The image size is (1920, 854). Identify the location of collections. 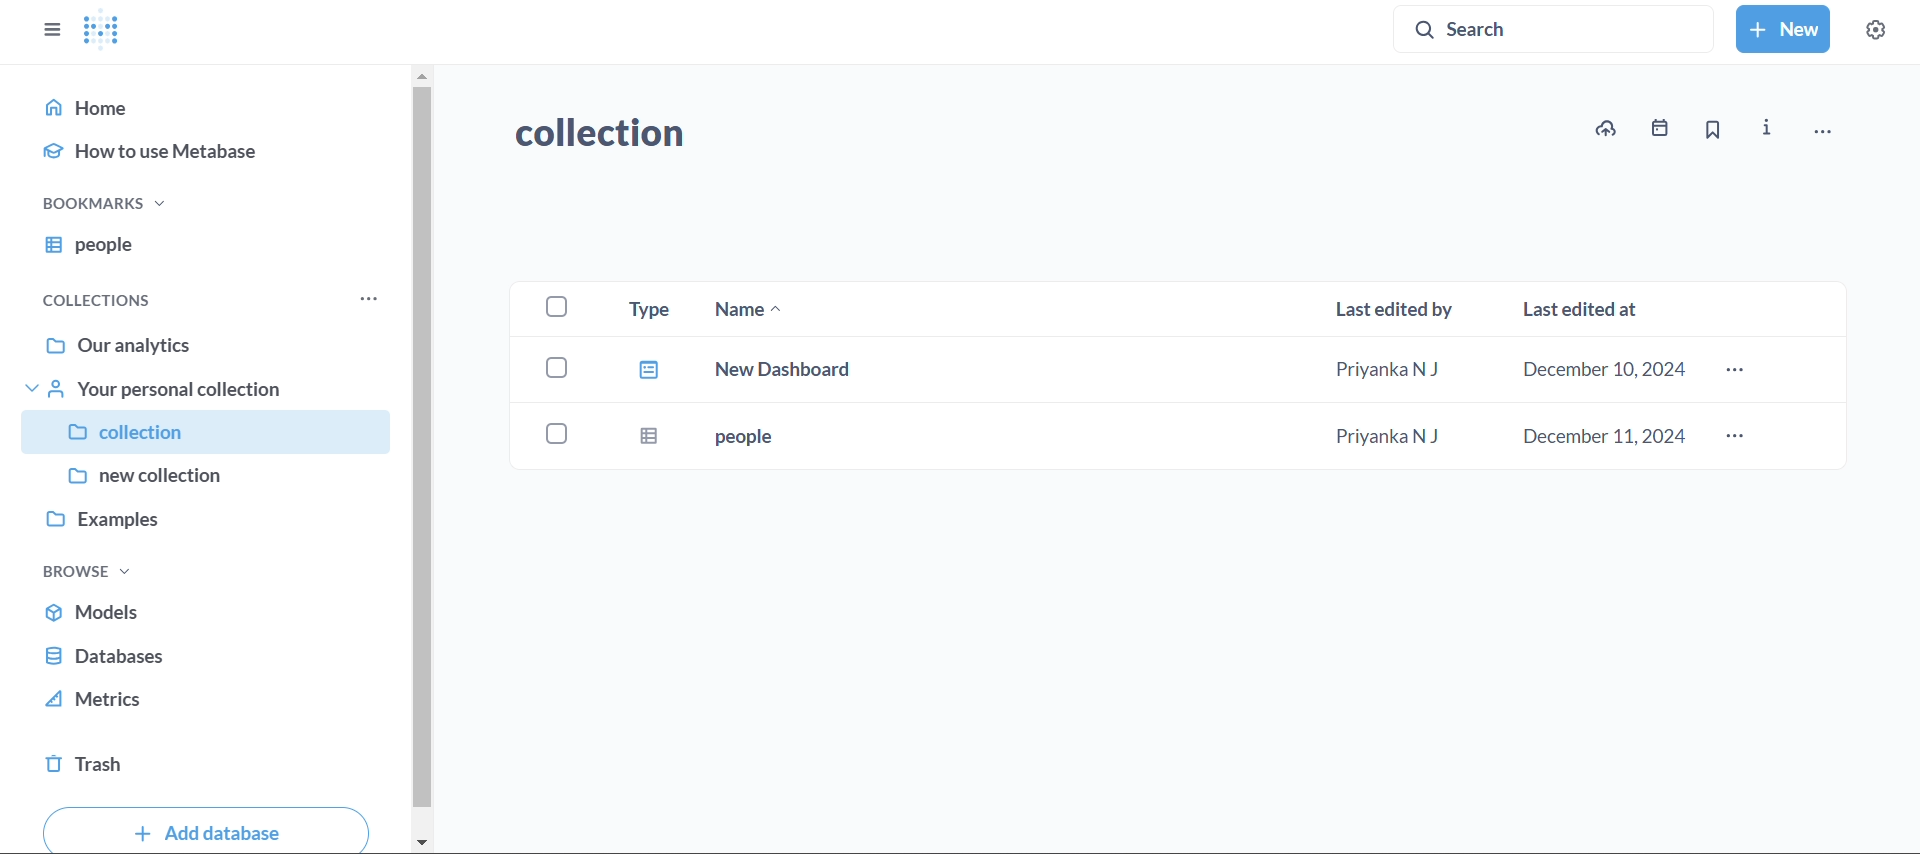
(200, 299).